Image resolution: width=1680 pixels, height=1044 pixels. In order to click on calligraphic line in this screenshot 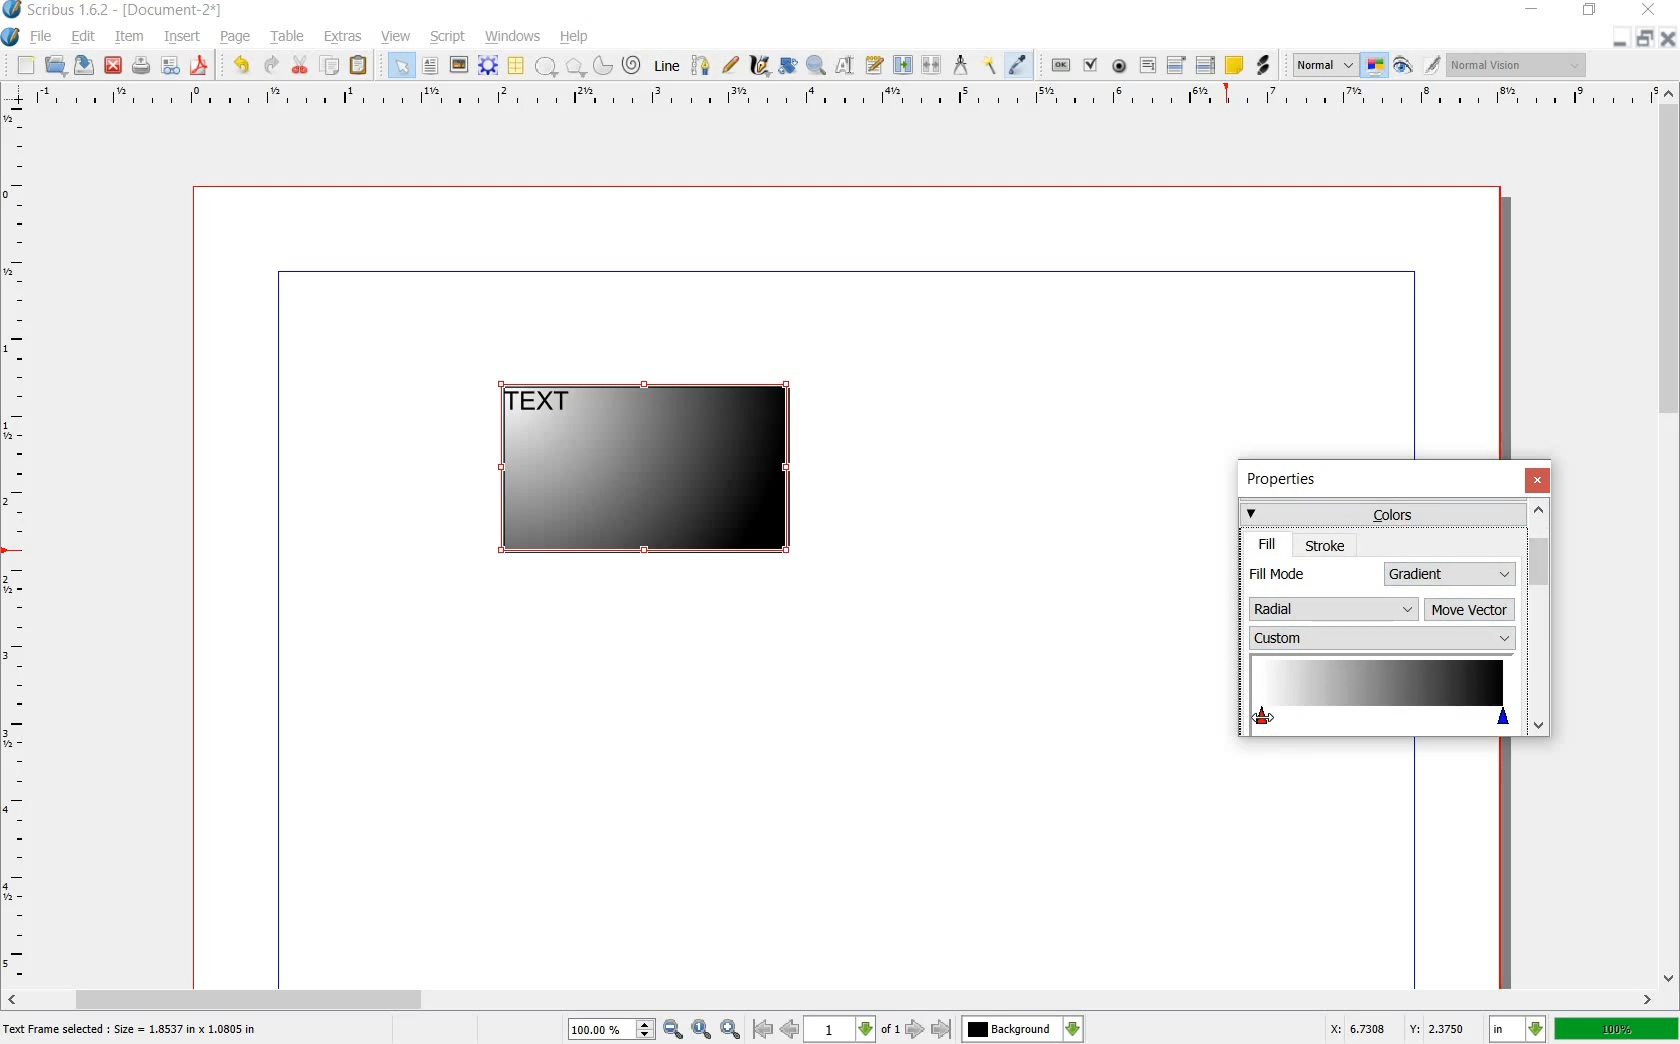, I will do `click(759, 64)`.